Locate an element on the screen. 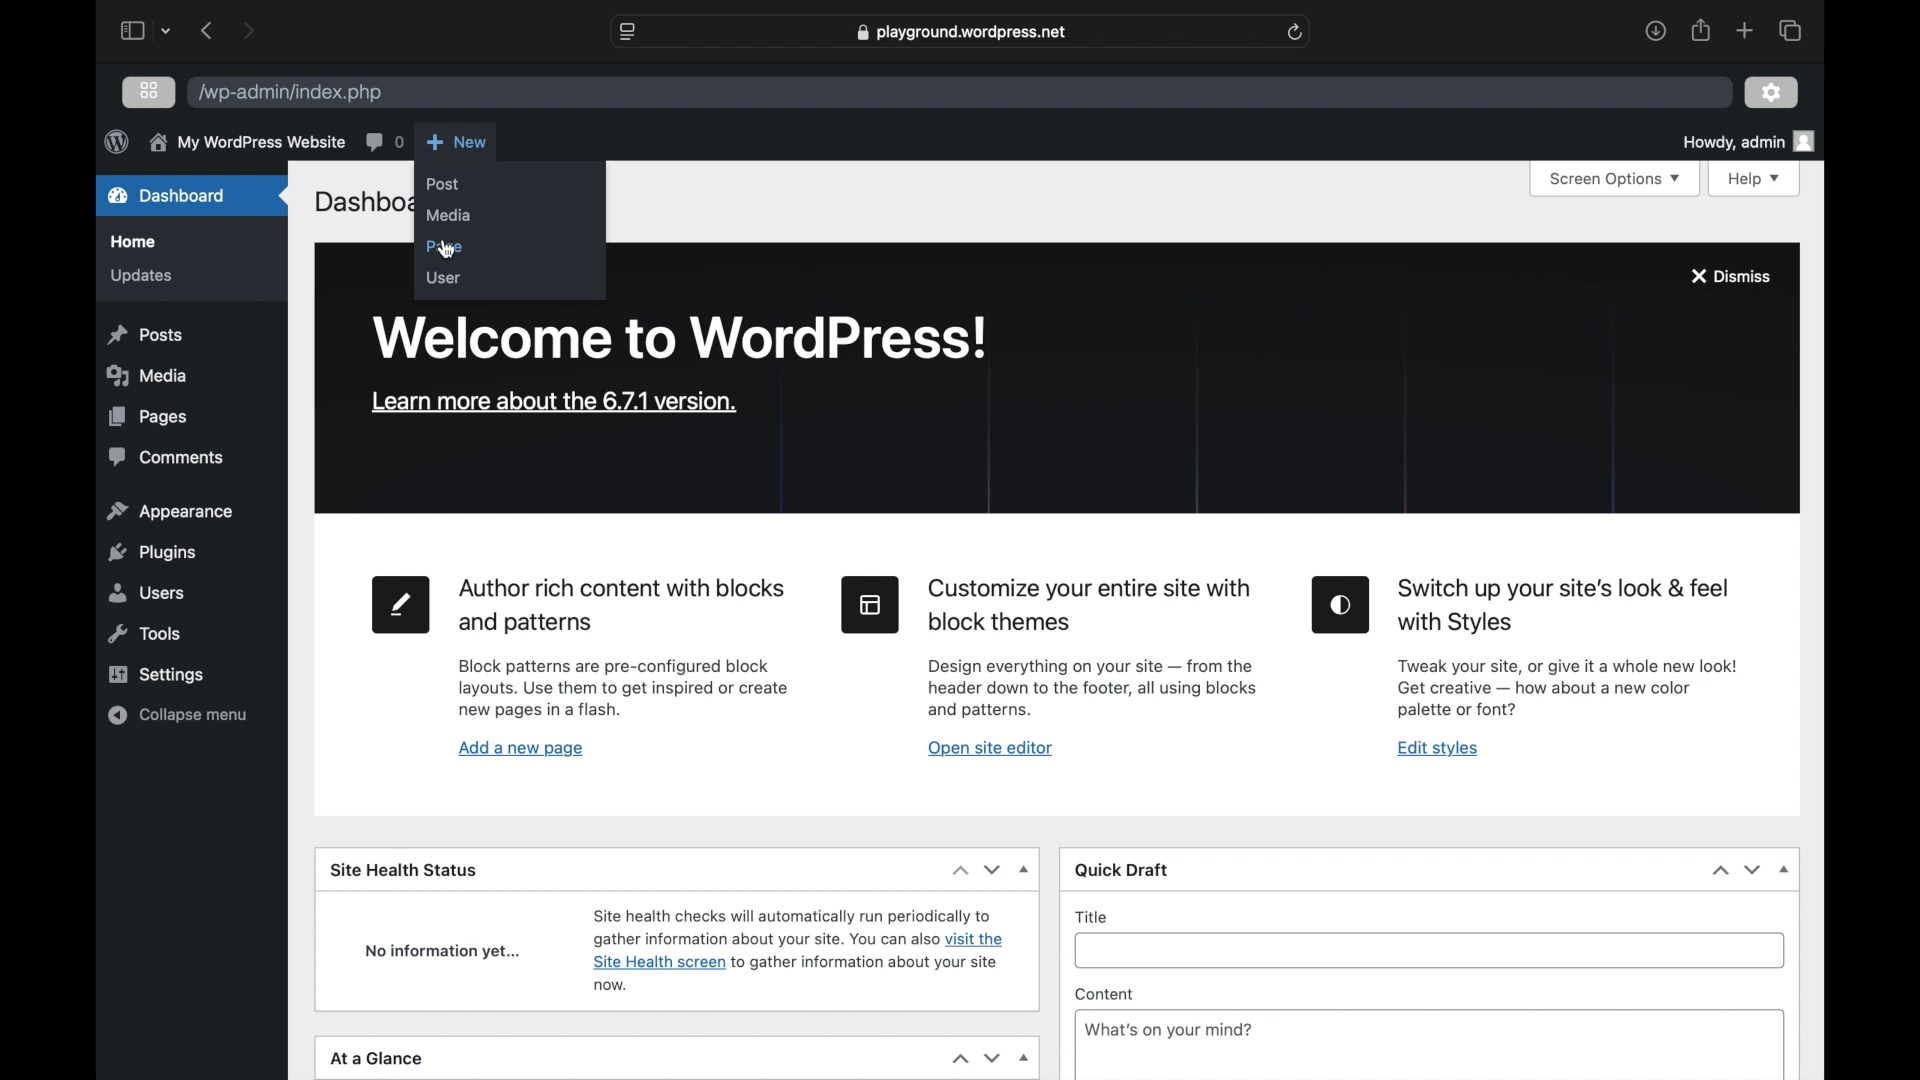 The image size is (1920, 1080). no information yet is located at coordinates (442, 952).